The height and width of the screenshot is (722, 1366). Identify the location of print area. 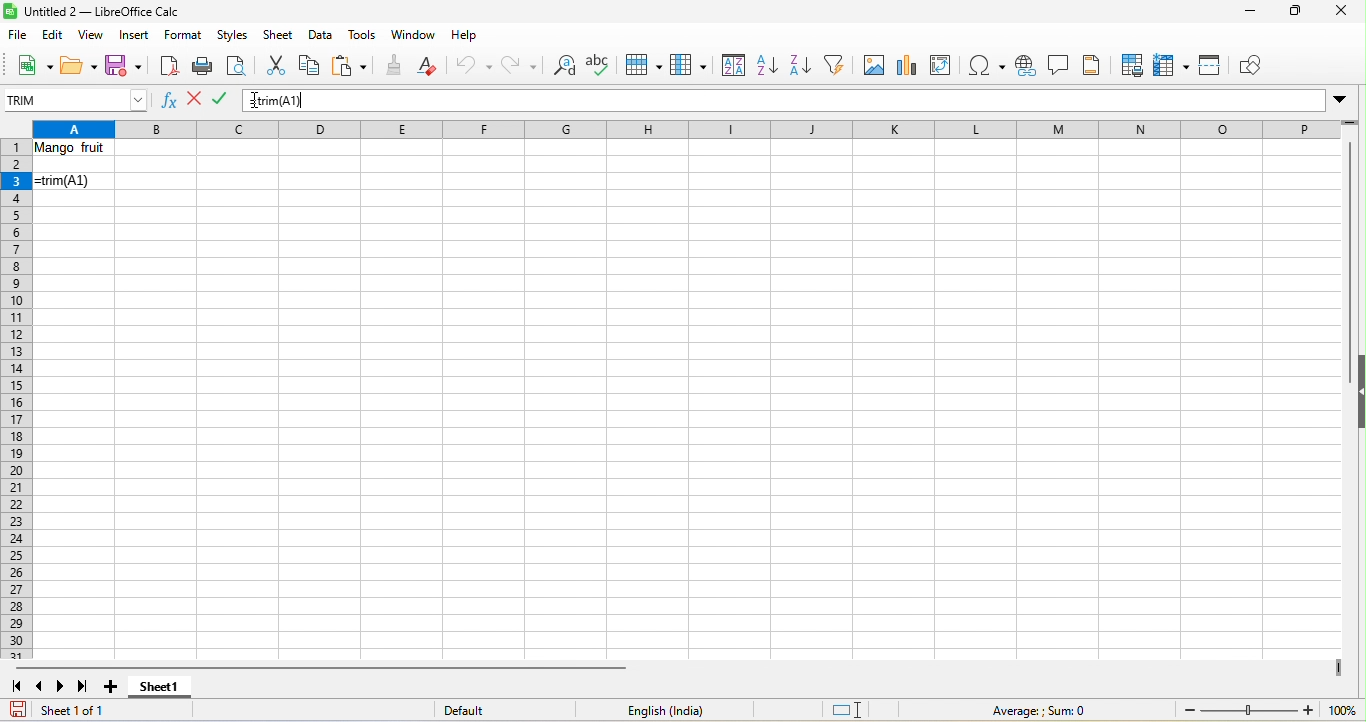
(1129, 64).